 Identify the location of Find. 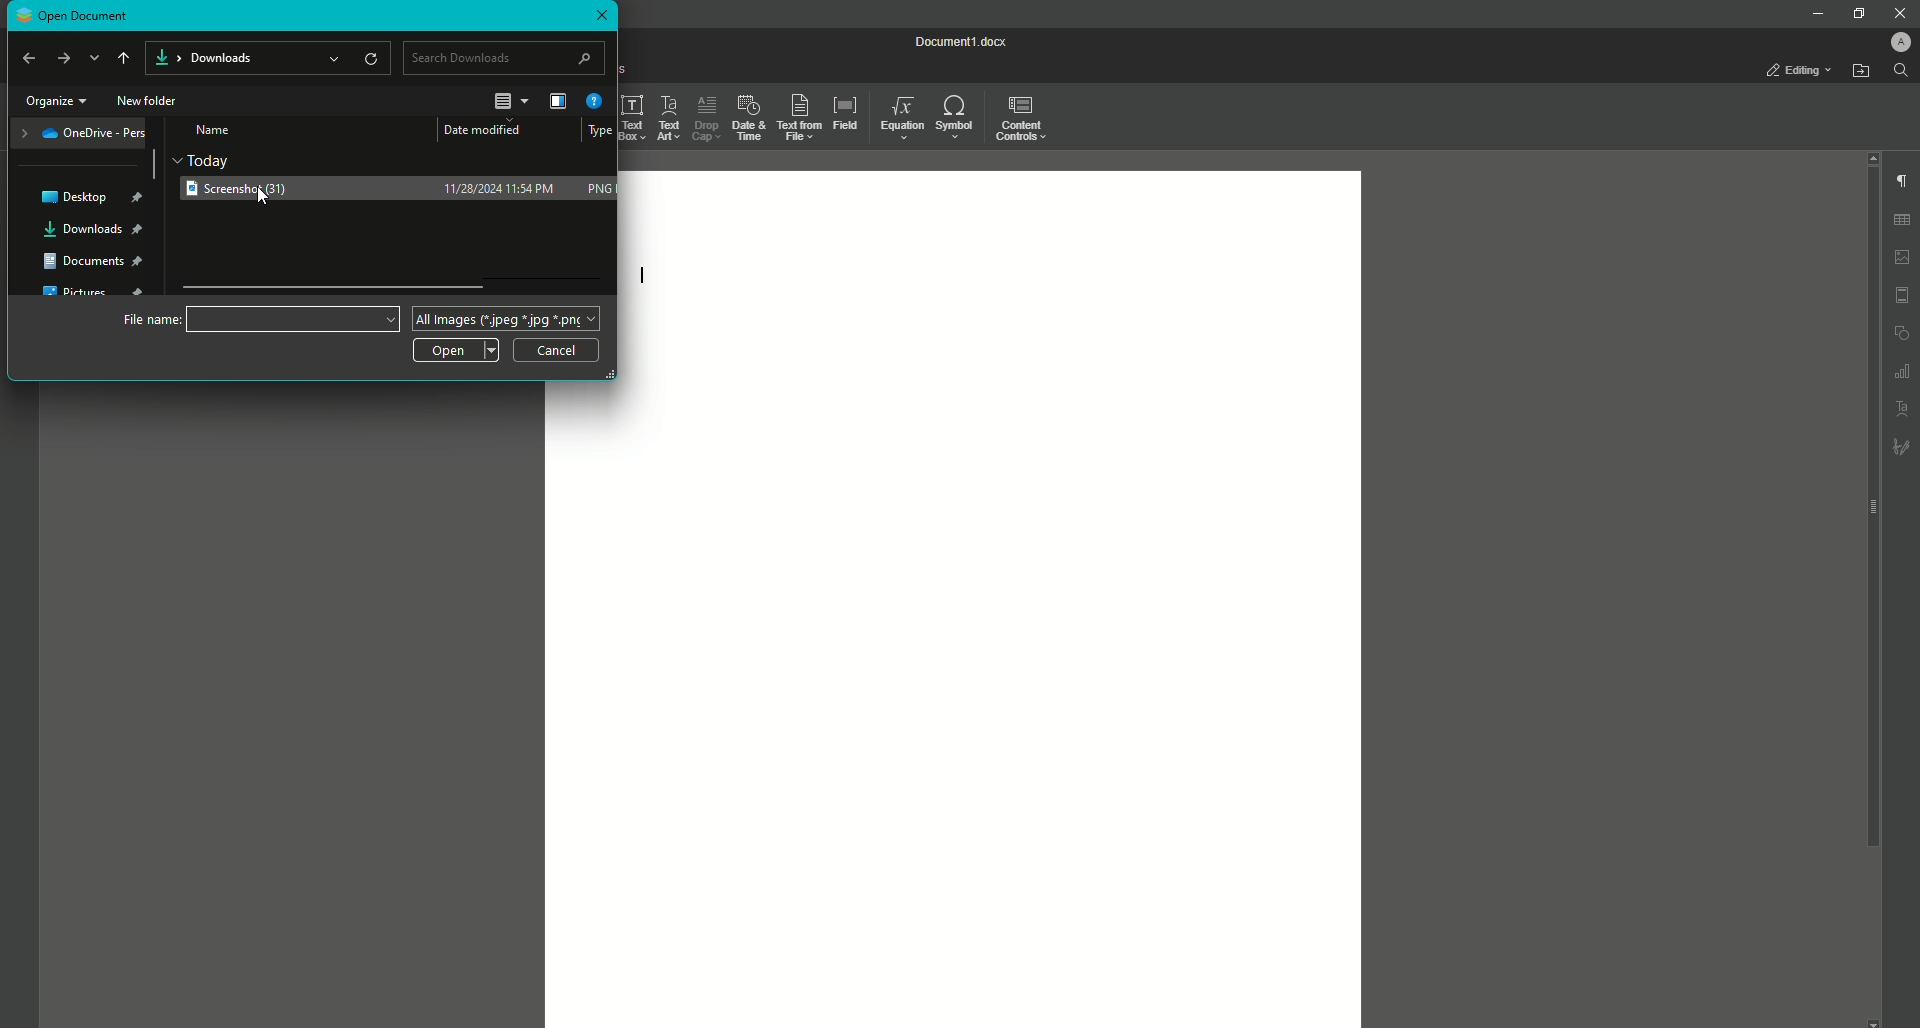
(1900, 70).